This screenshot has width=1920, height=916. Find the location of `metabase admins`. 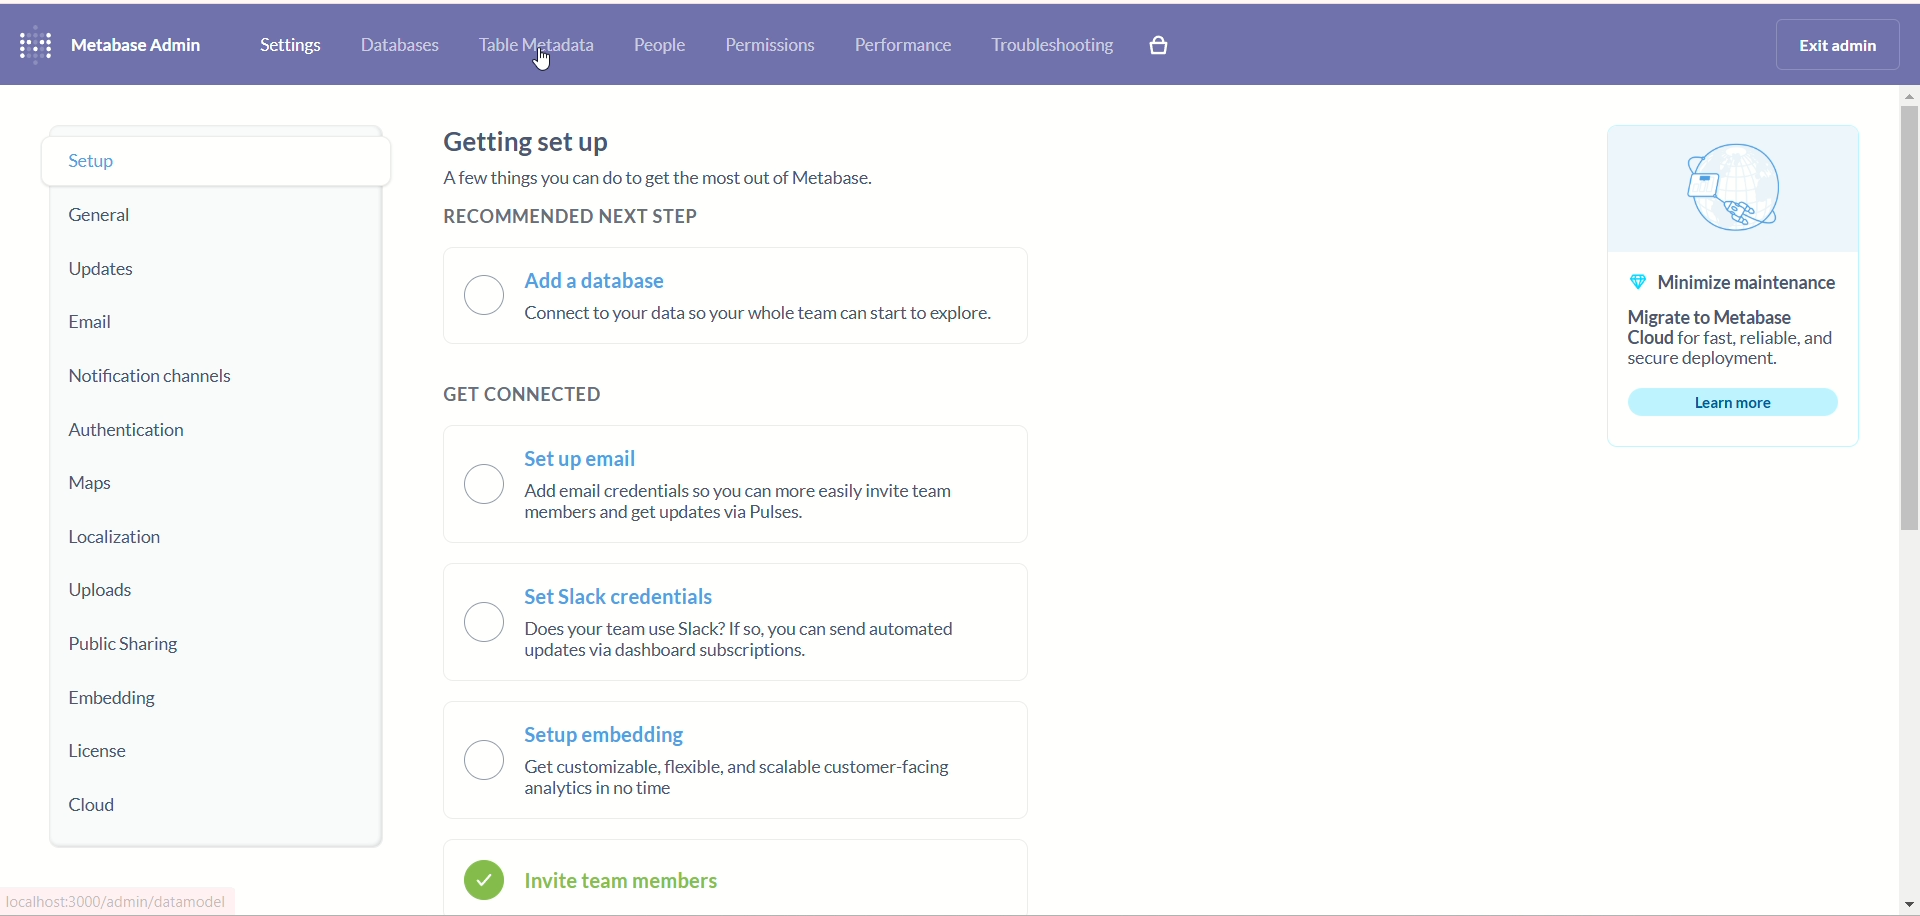

metabase admins is located at coordinates (136, 46).